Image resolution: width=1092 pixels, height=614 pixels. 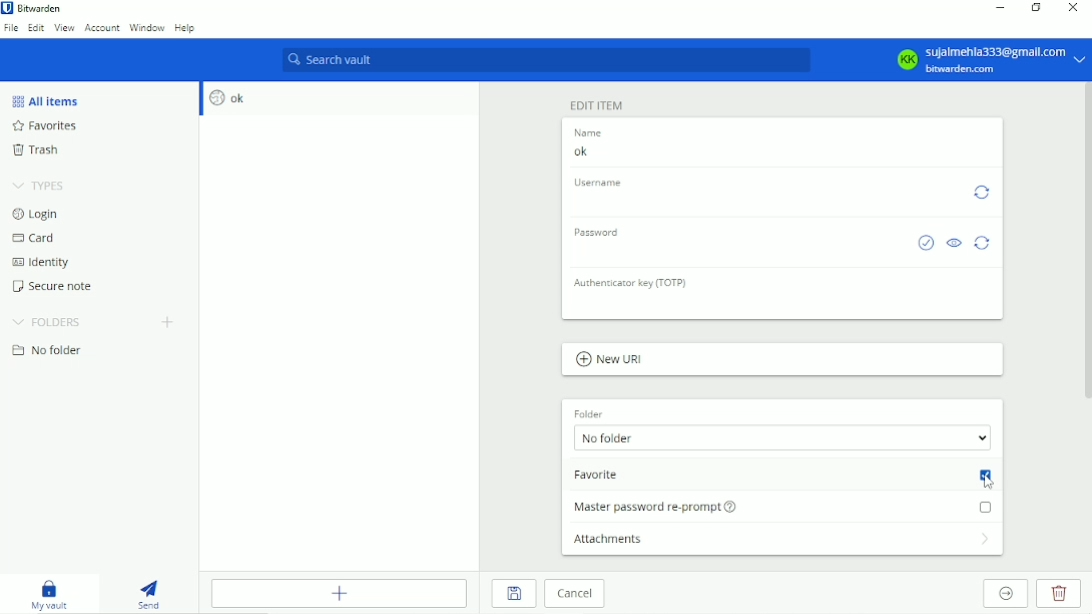 I want to click on add New URL, so click(x=611, y=360).